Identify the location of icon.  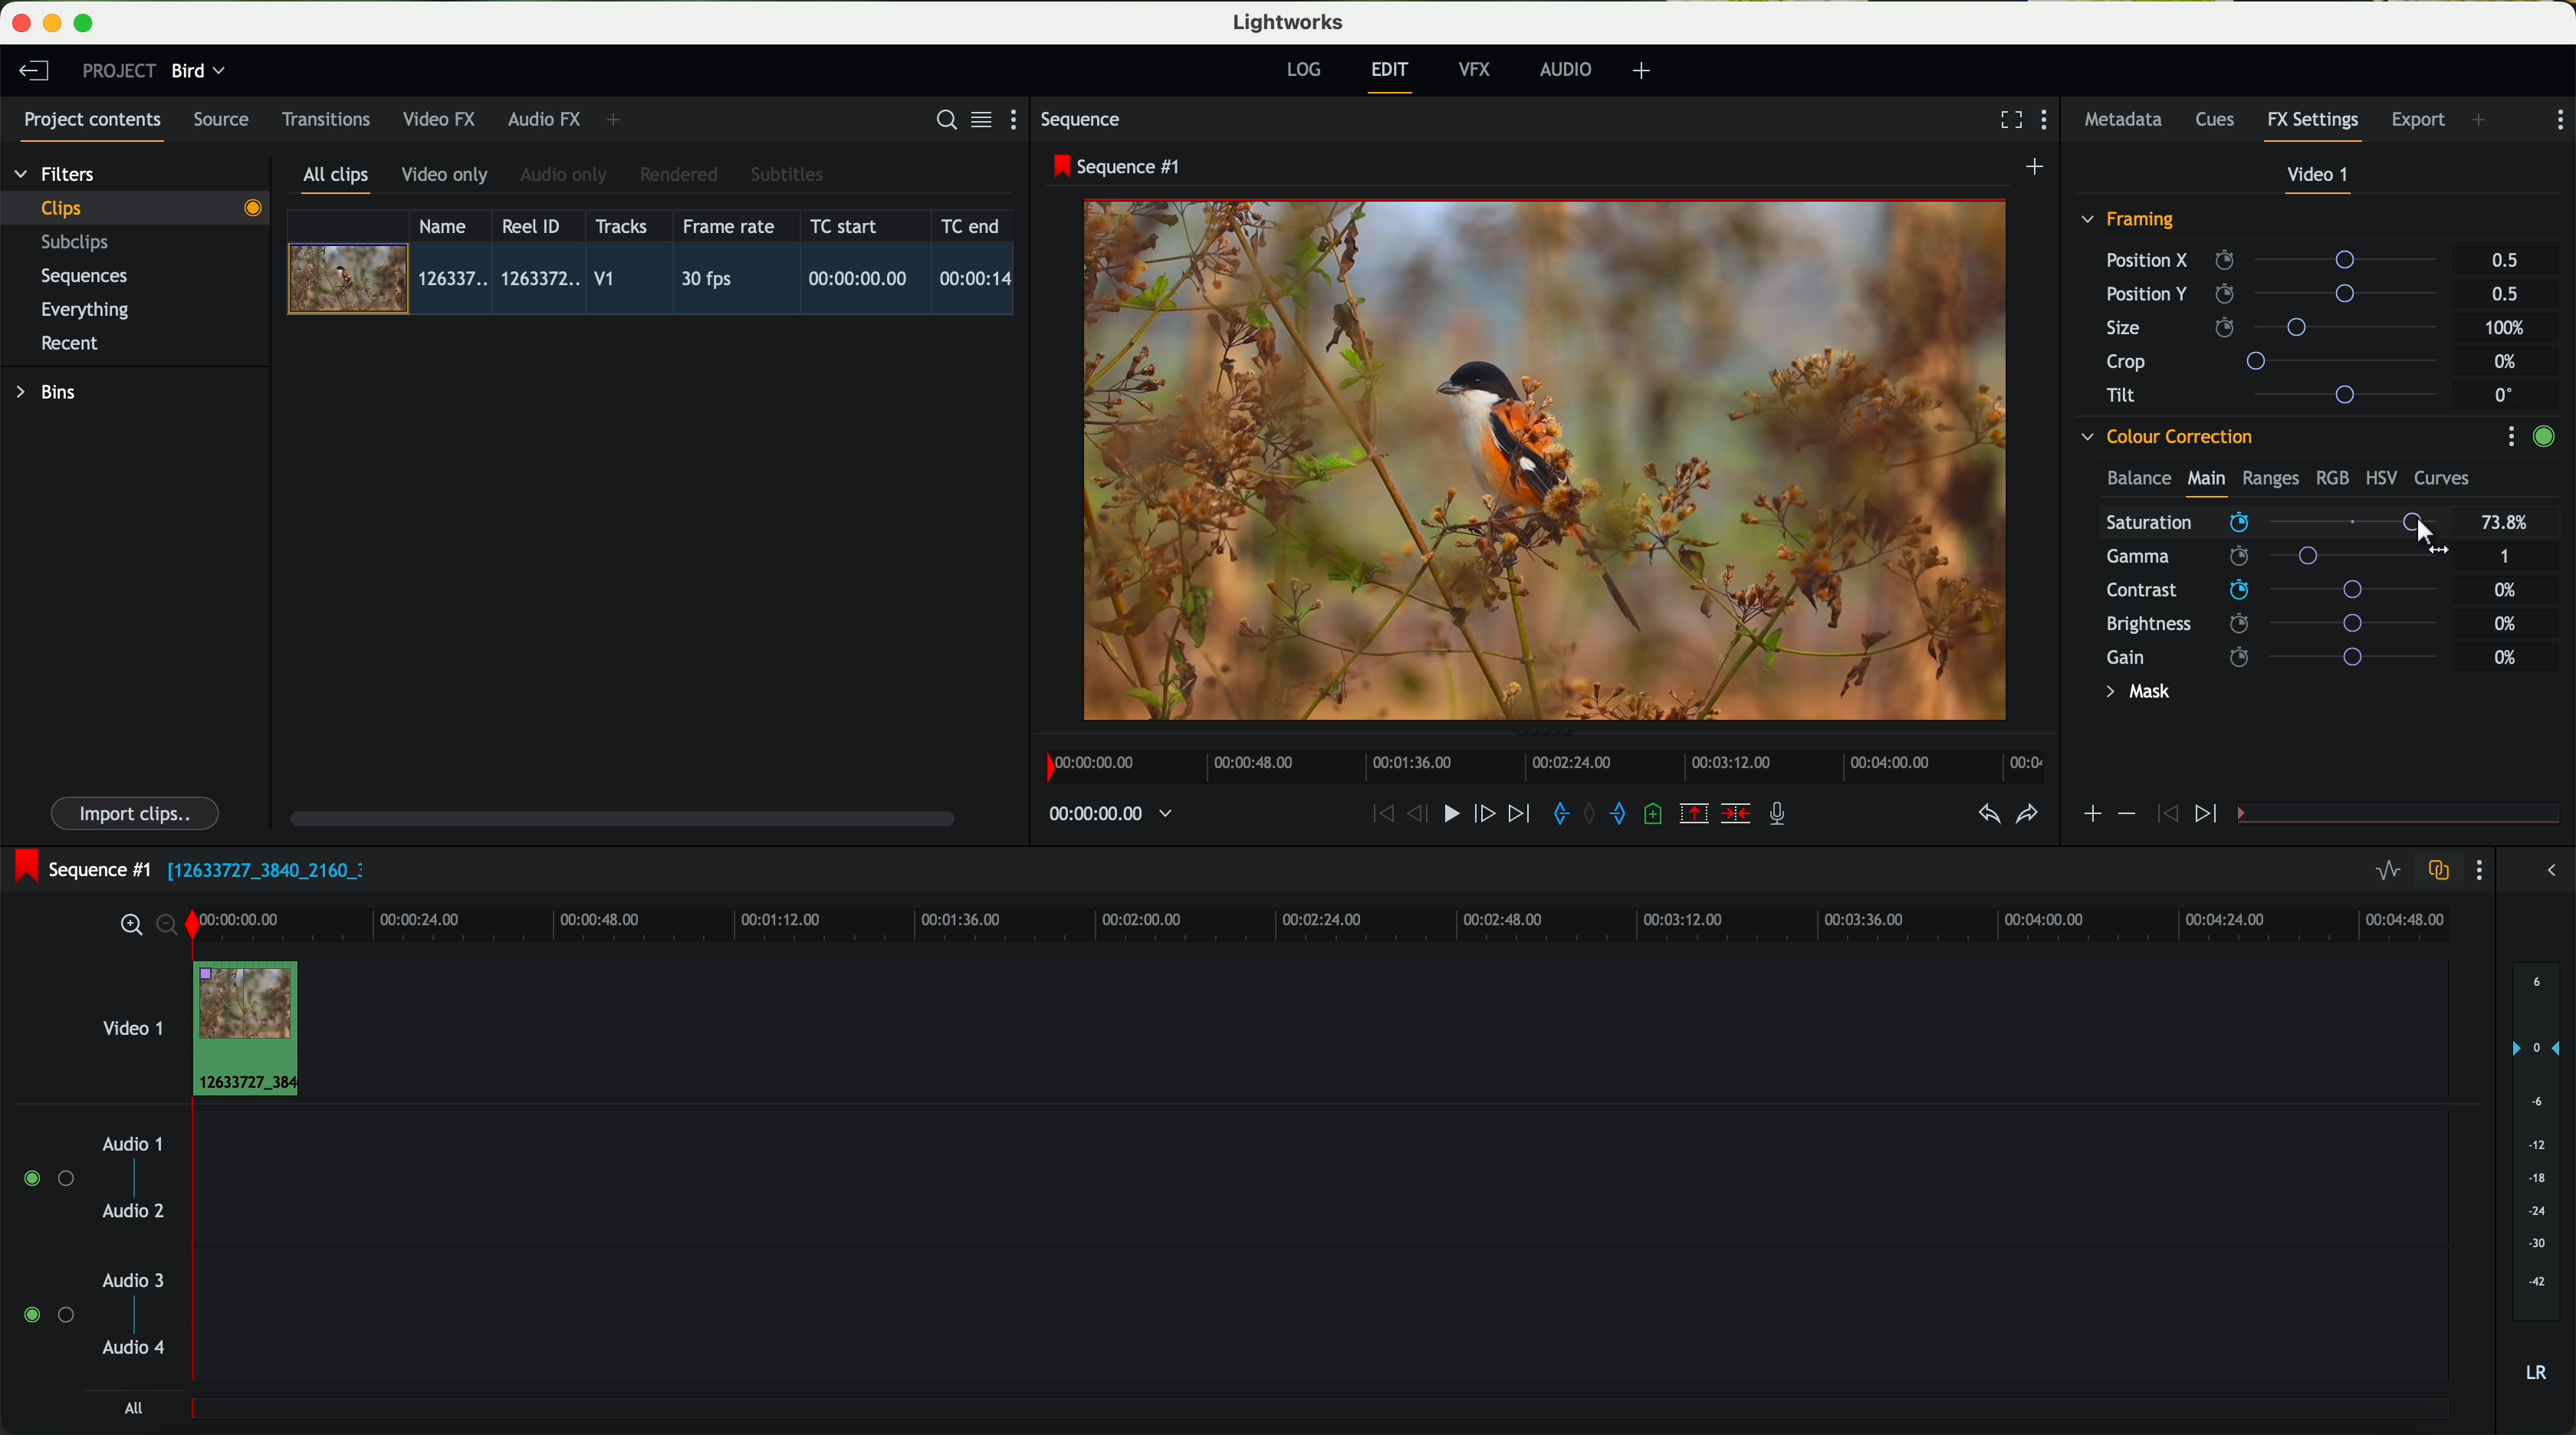
(2091, 816).